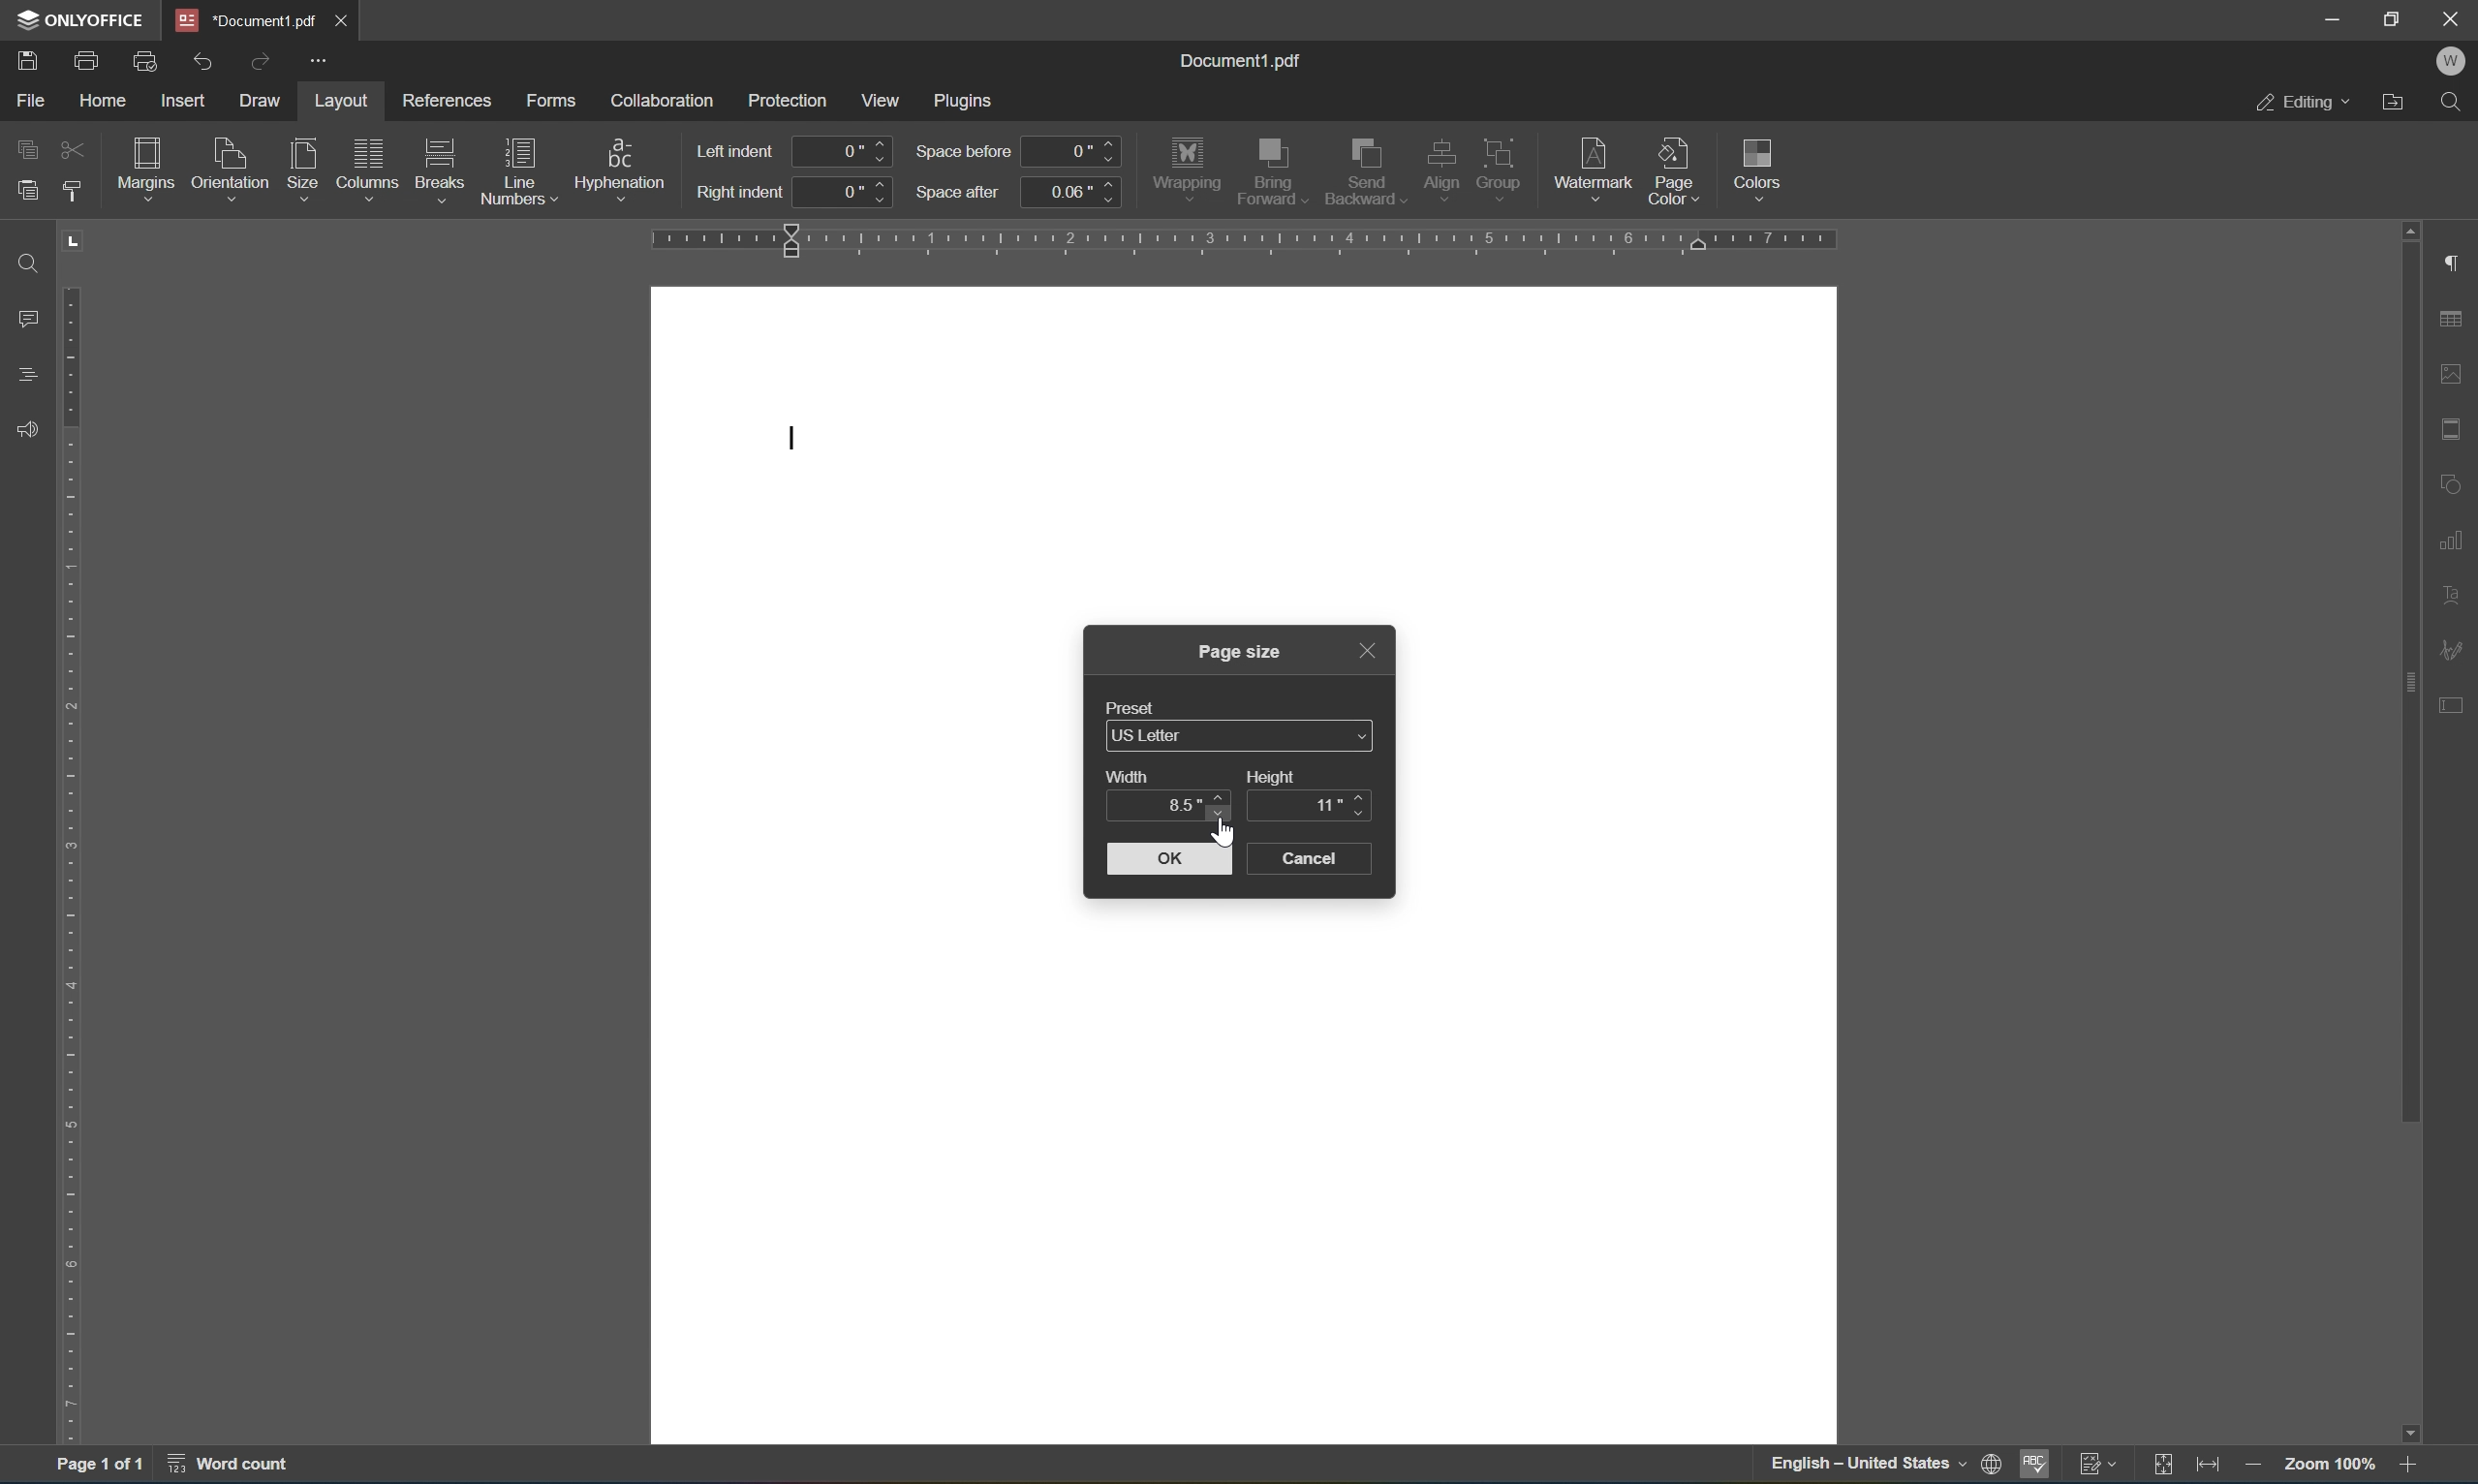 The image size is (2478, 1484). I want to click on minimize, so click(2336, 19).